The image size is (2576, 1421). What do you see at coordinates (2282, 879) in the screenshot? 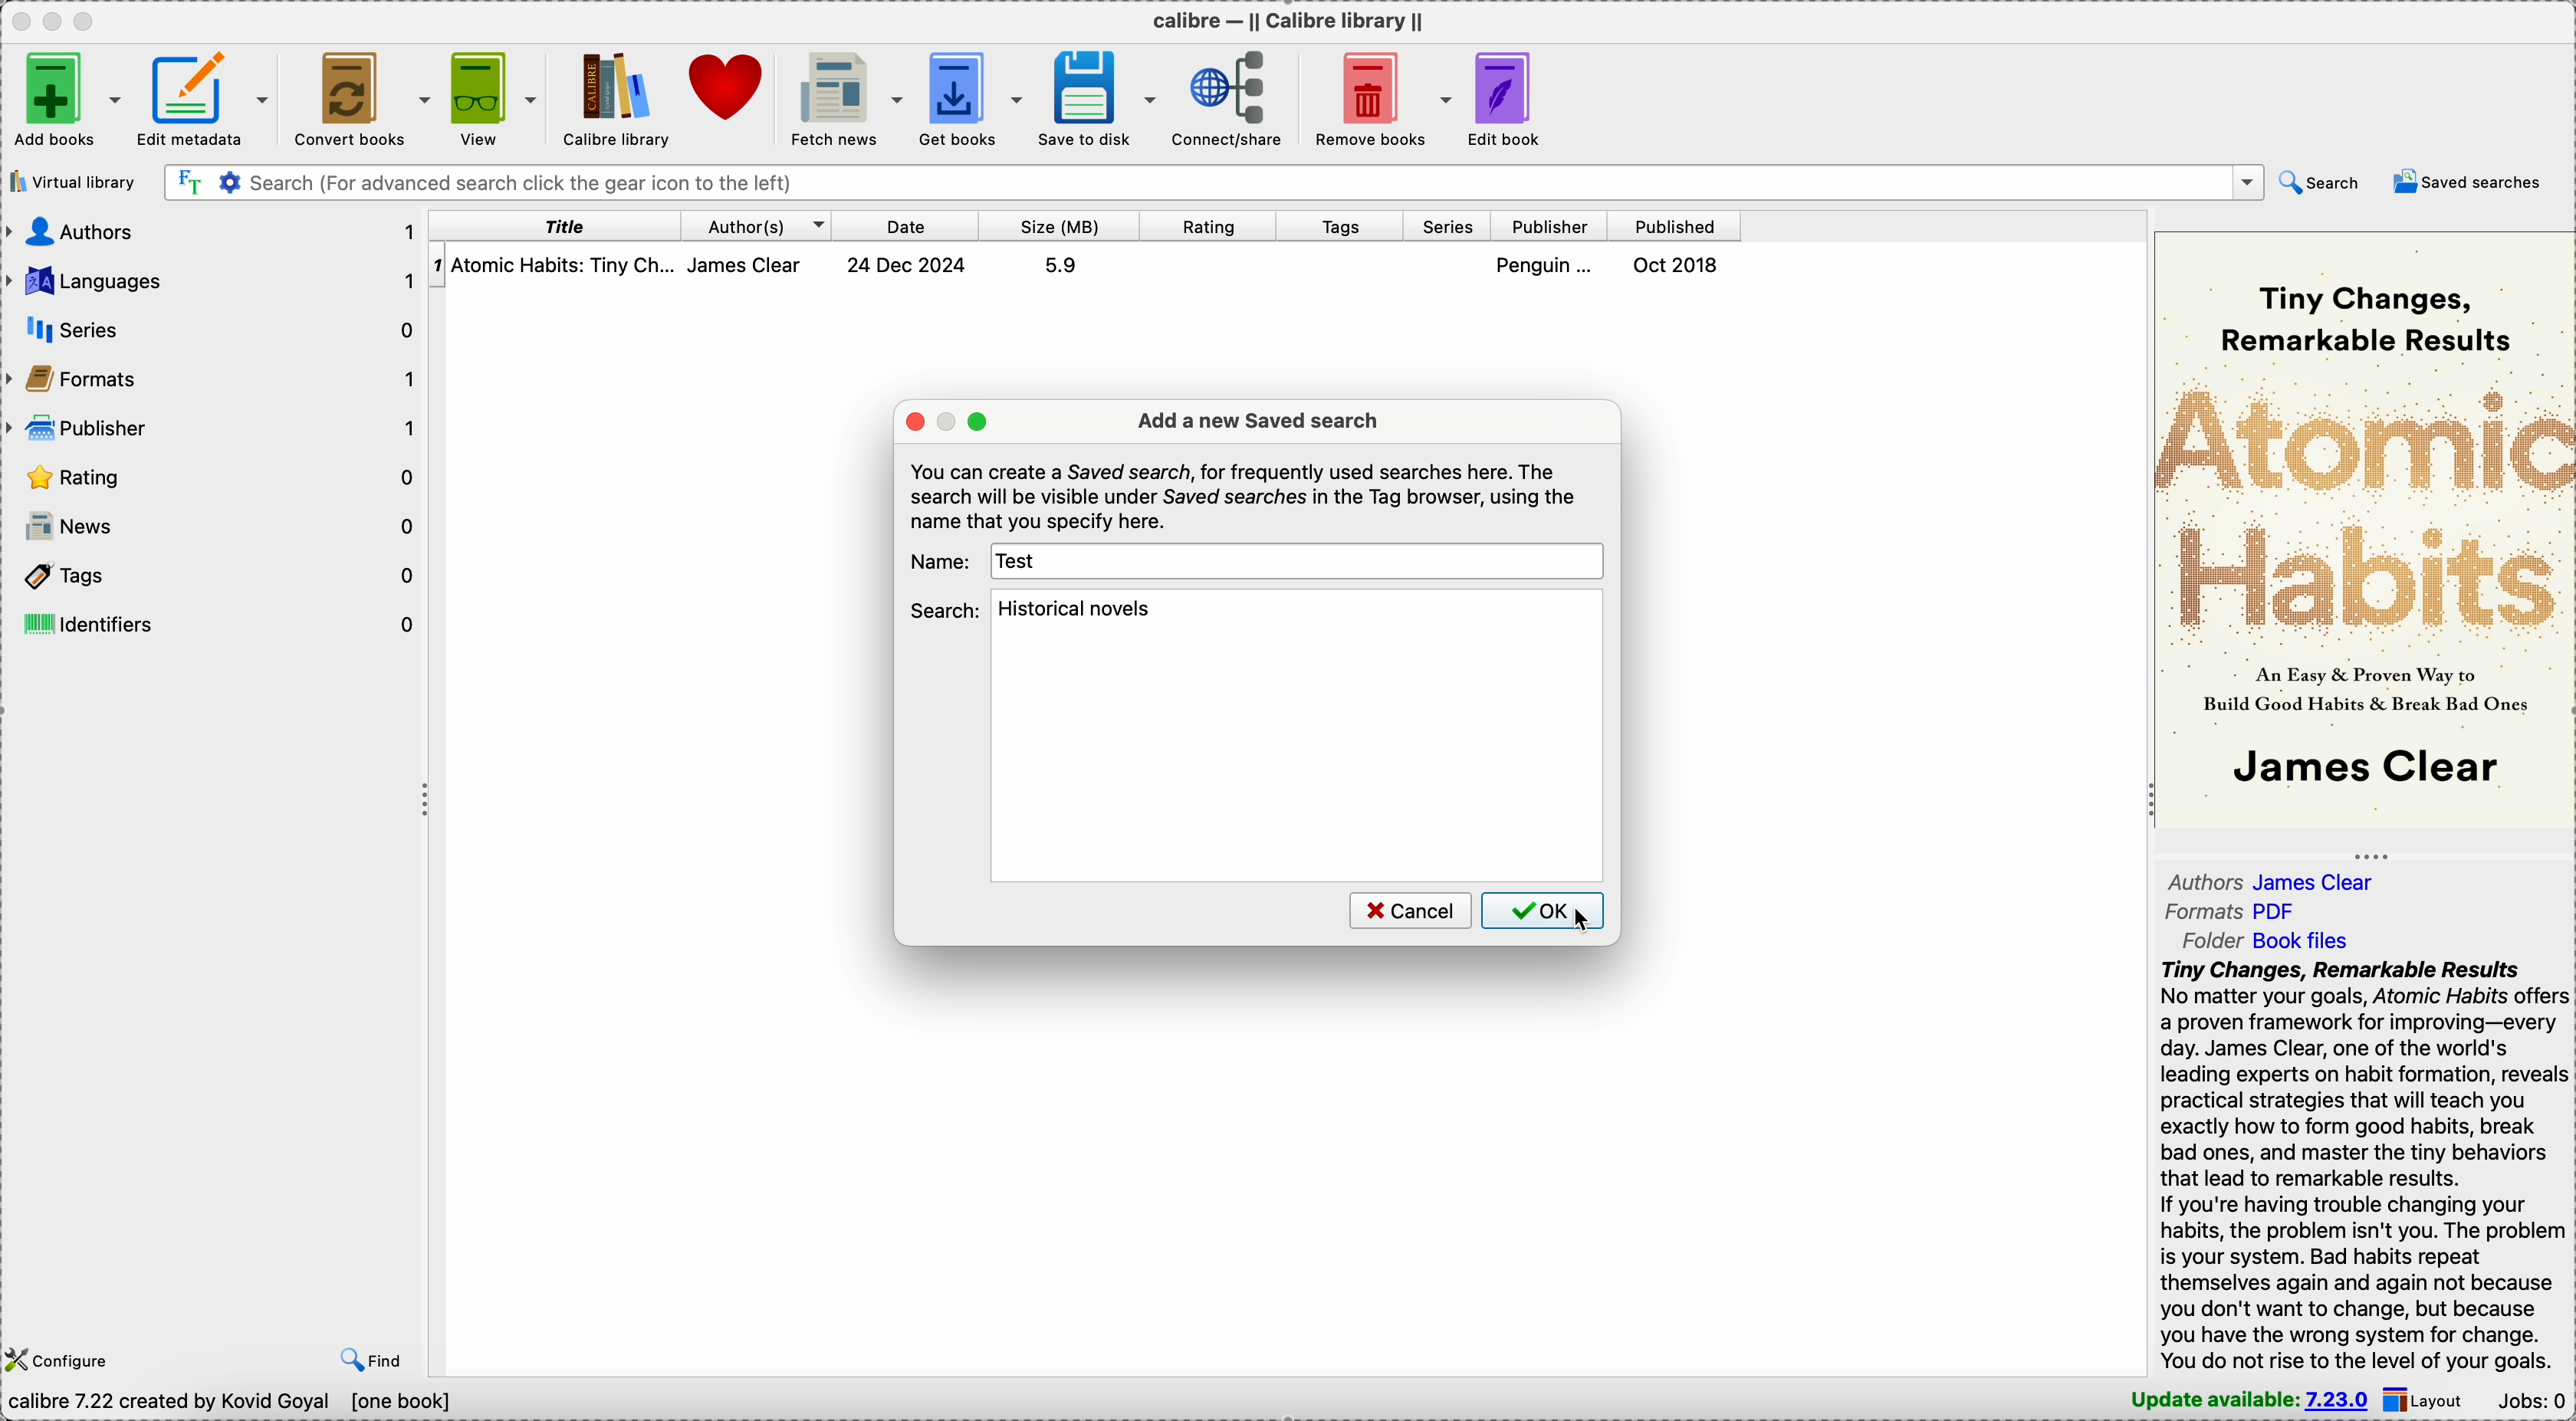
I see `authors James Clear` at bounding box center [2282, 879].